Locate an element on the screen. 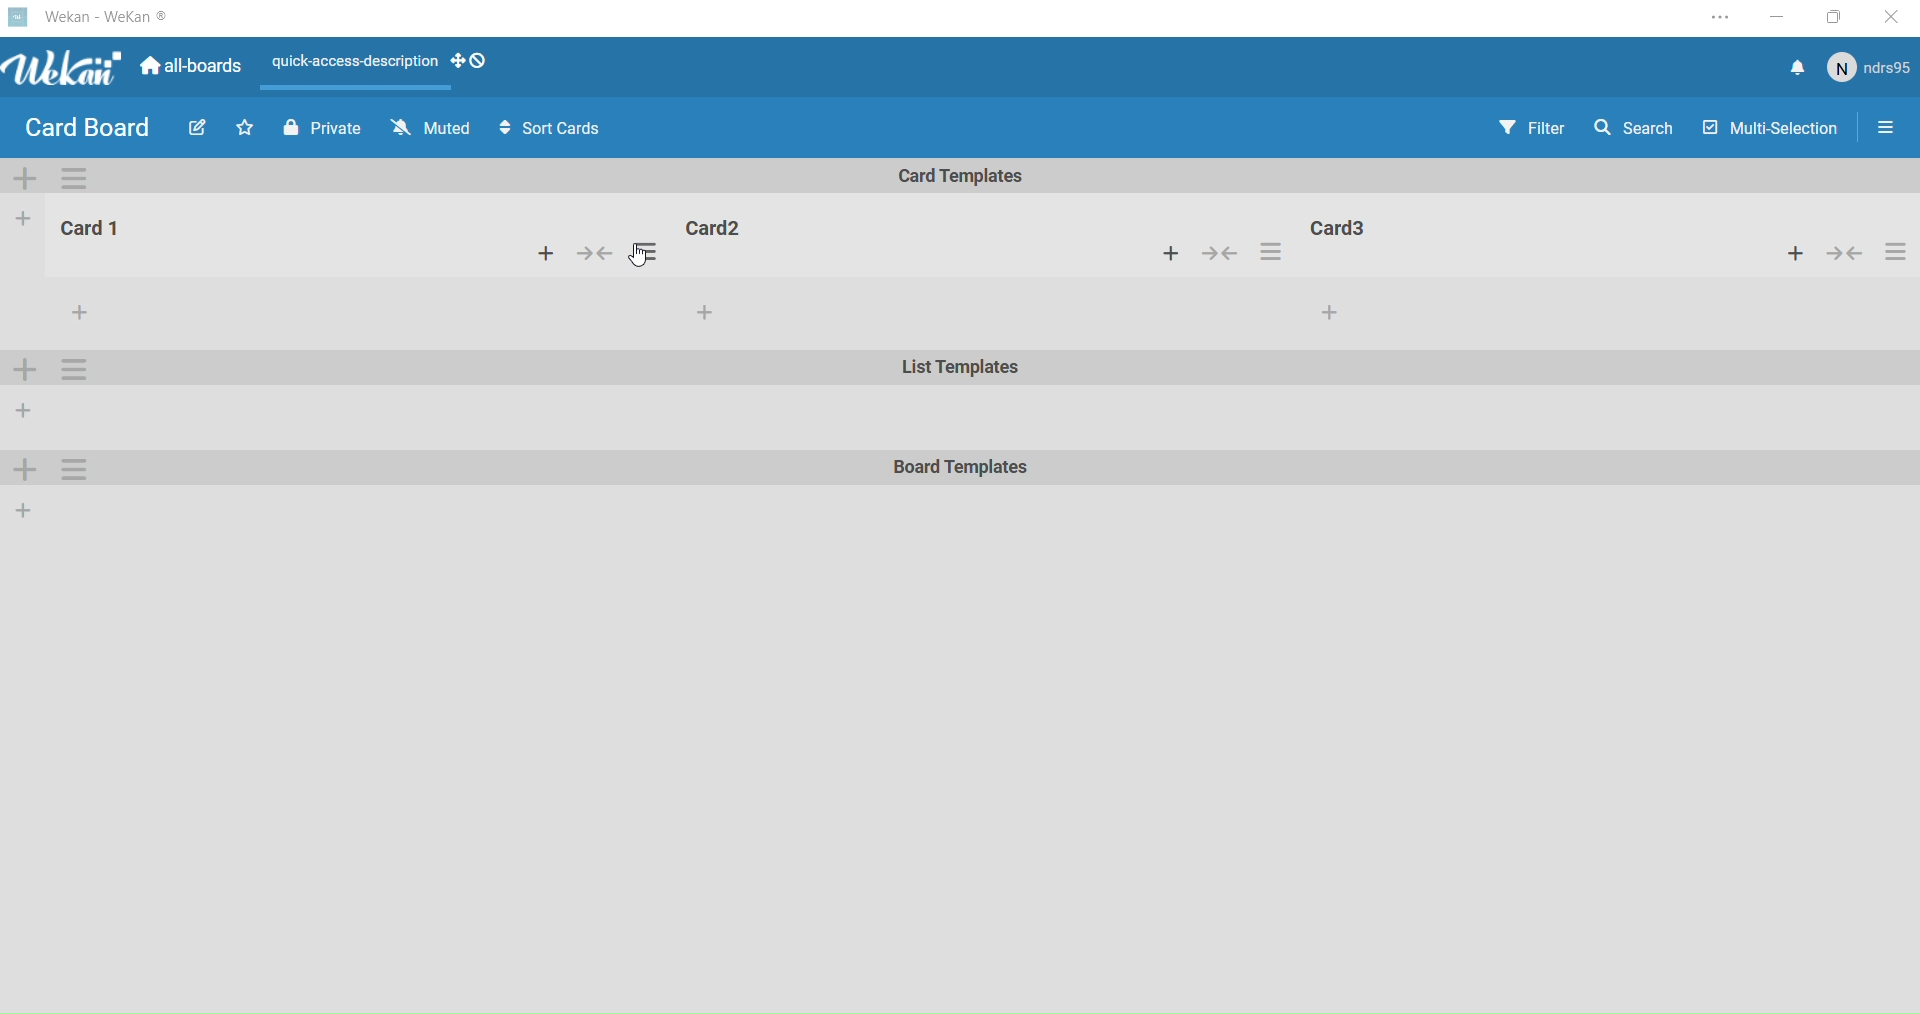 The width and height of the screenshot is (1920, 1014). cursor is located at coordinates (639, 259).